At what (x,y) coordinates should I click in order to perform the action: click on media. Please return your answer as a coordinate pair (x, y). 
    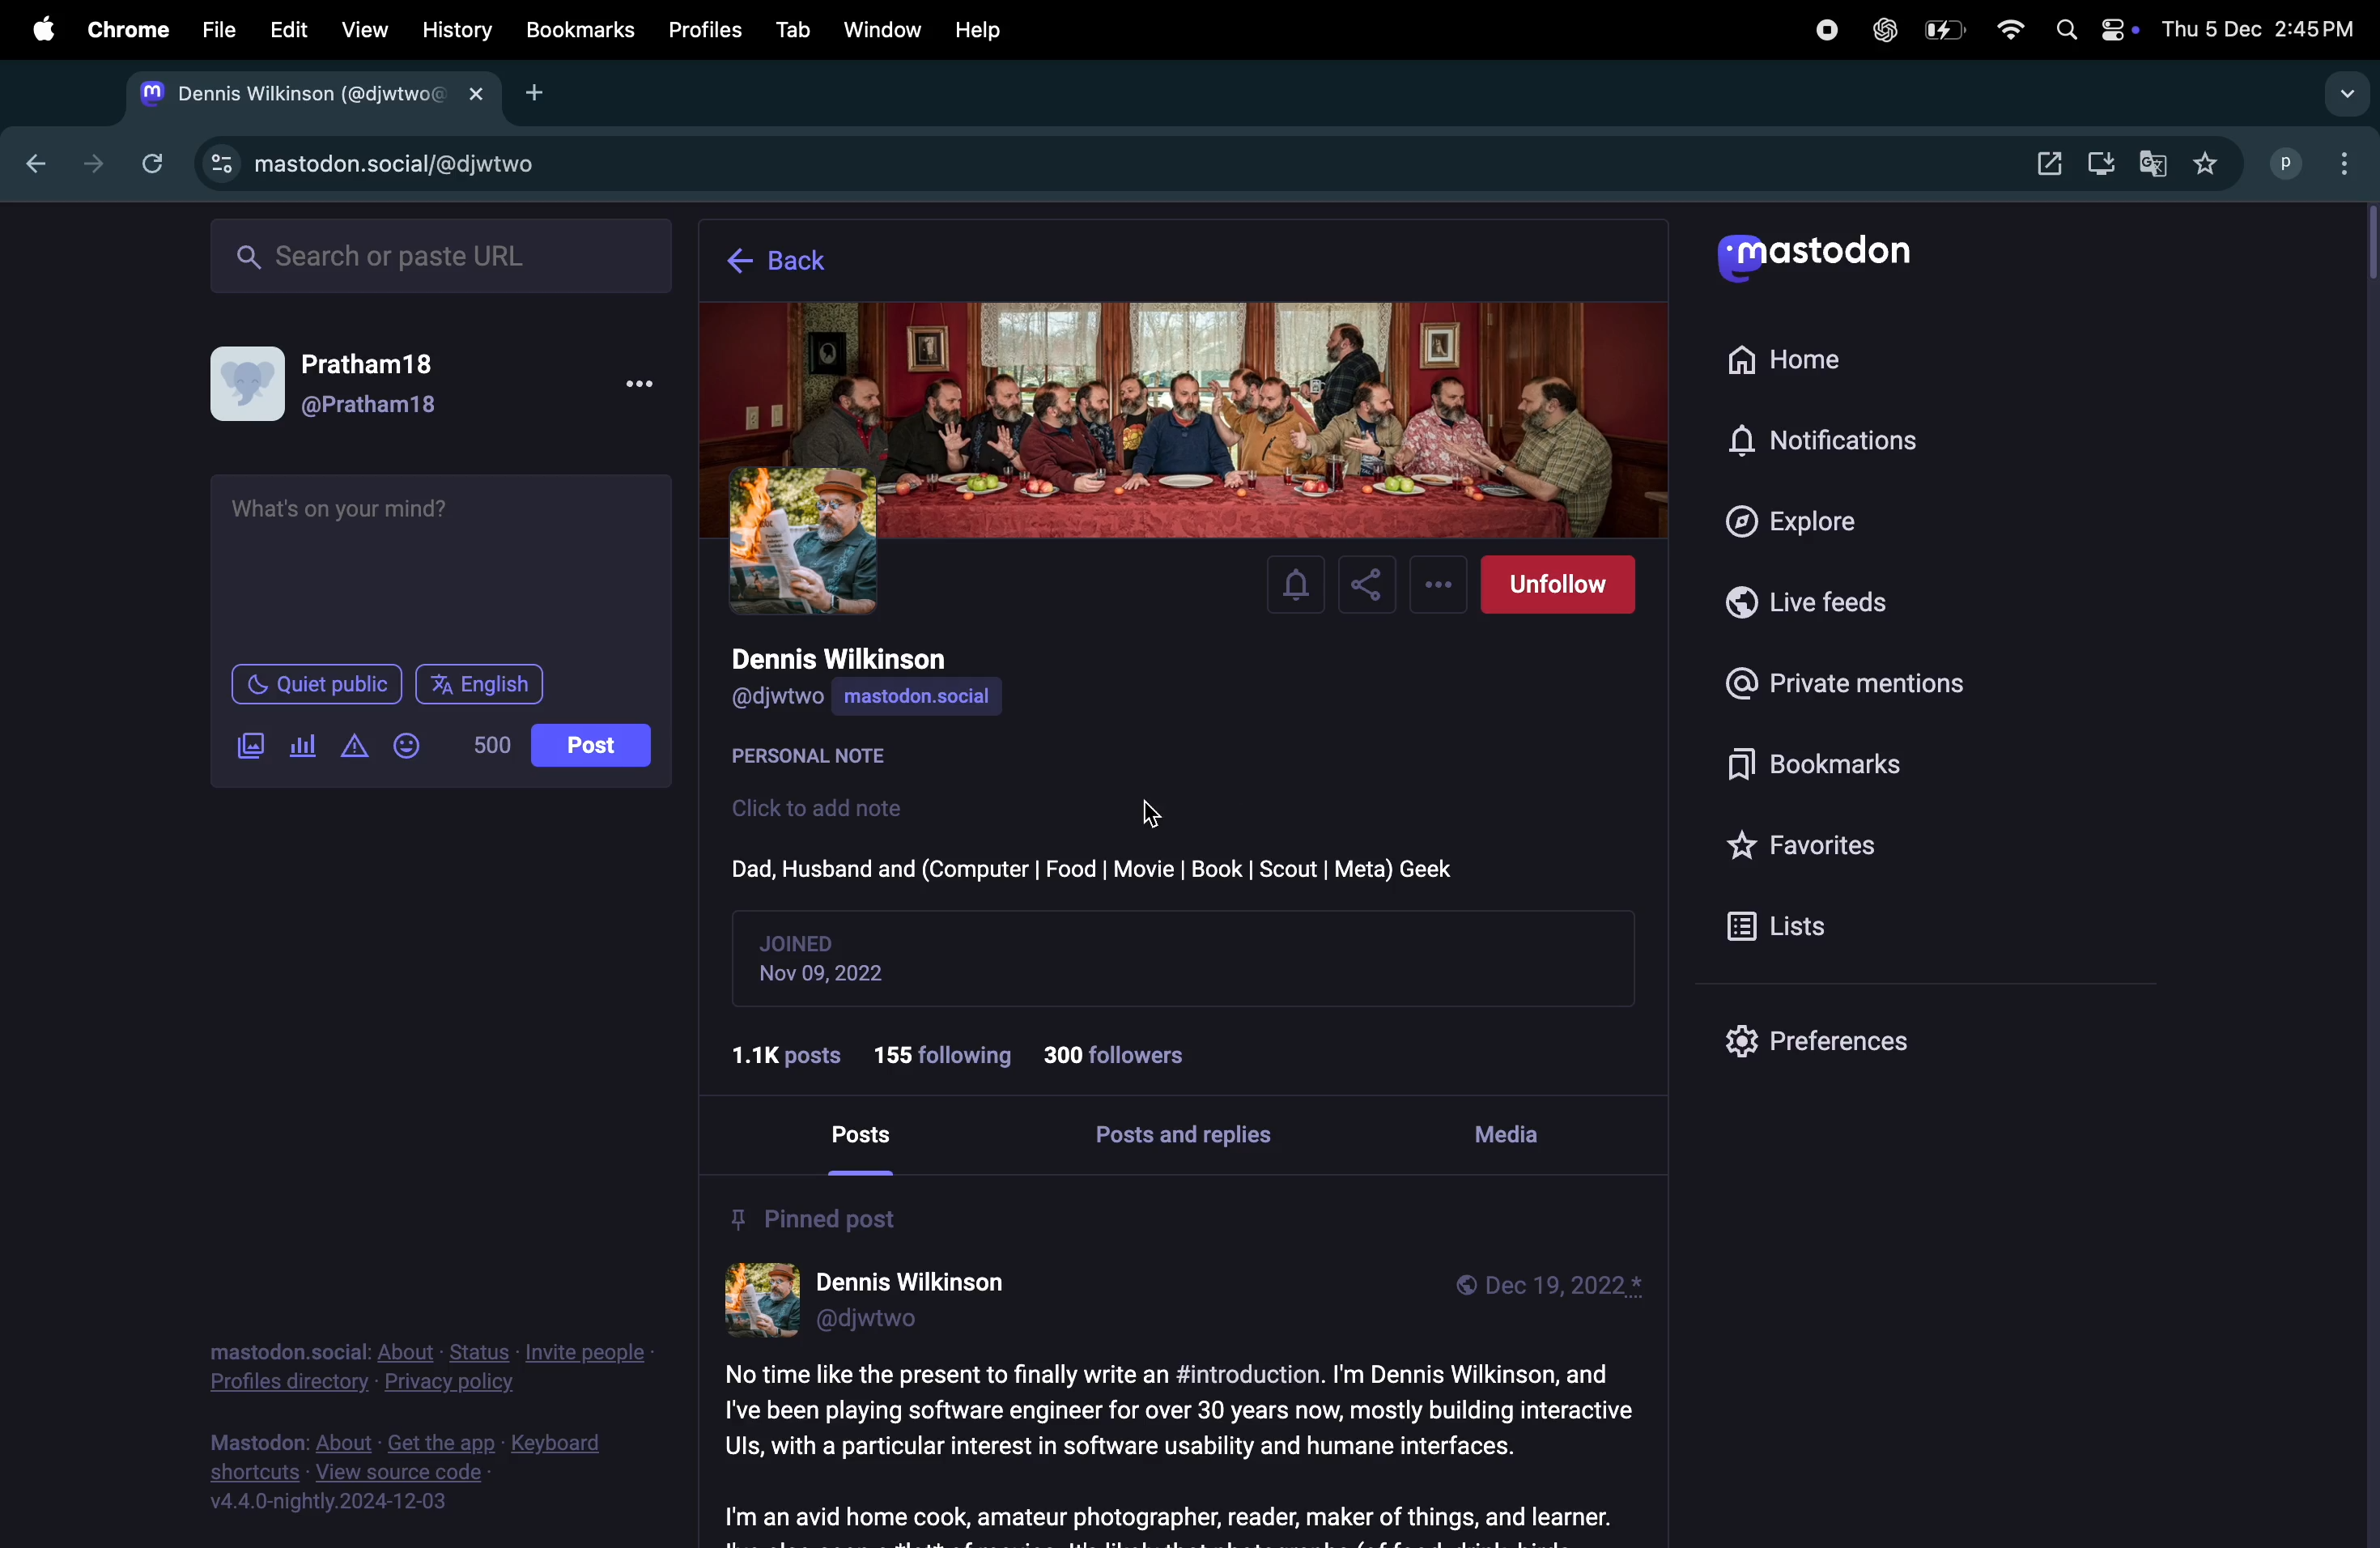
    Looking at the image, I should click on (1513, 1130).